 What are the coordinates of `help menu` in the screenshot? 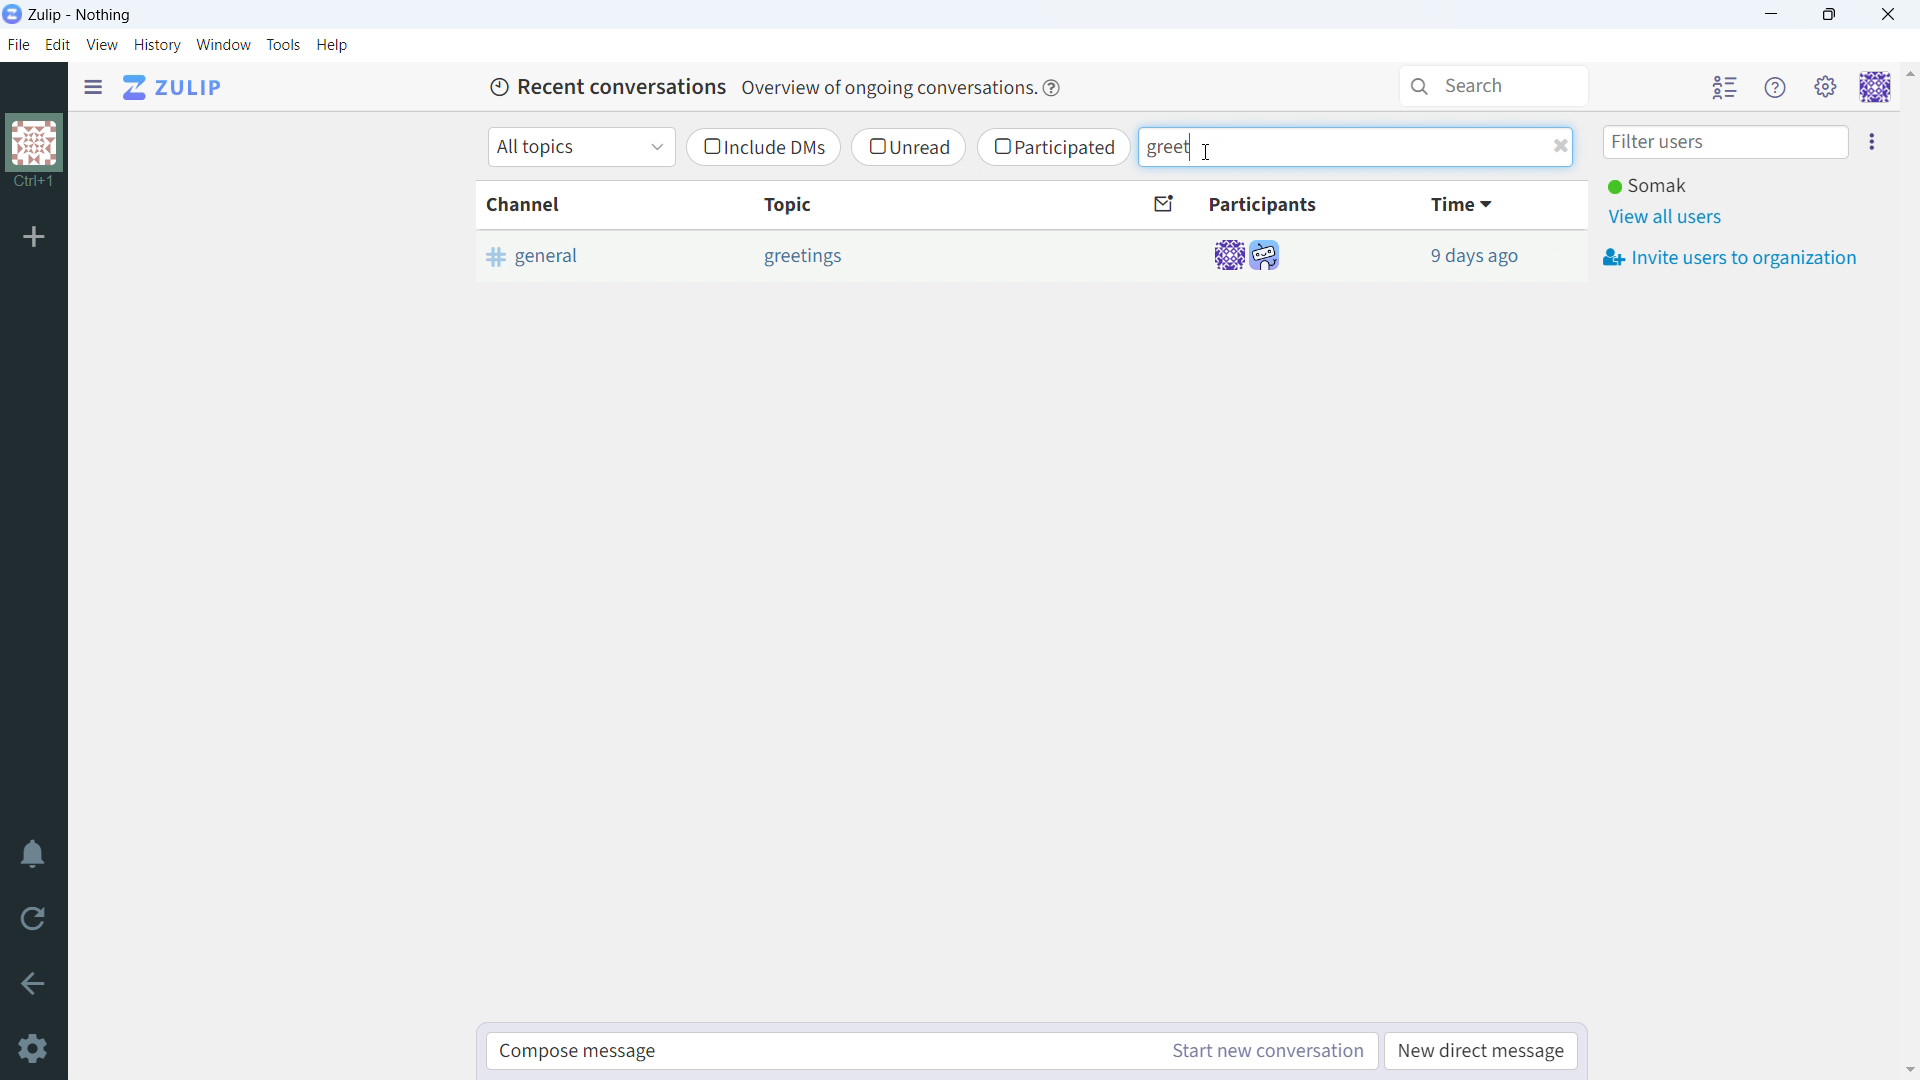 It's located at (1778, 88).